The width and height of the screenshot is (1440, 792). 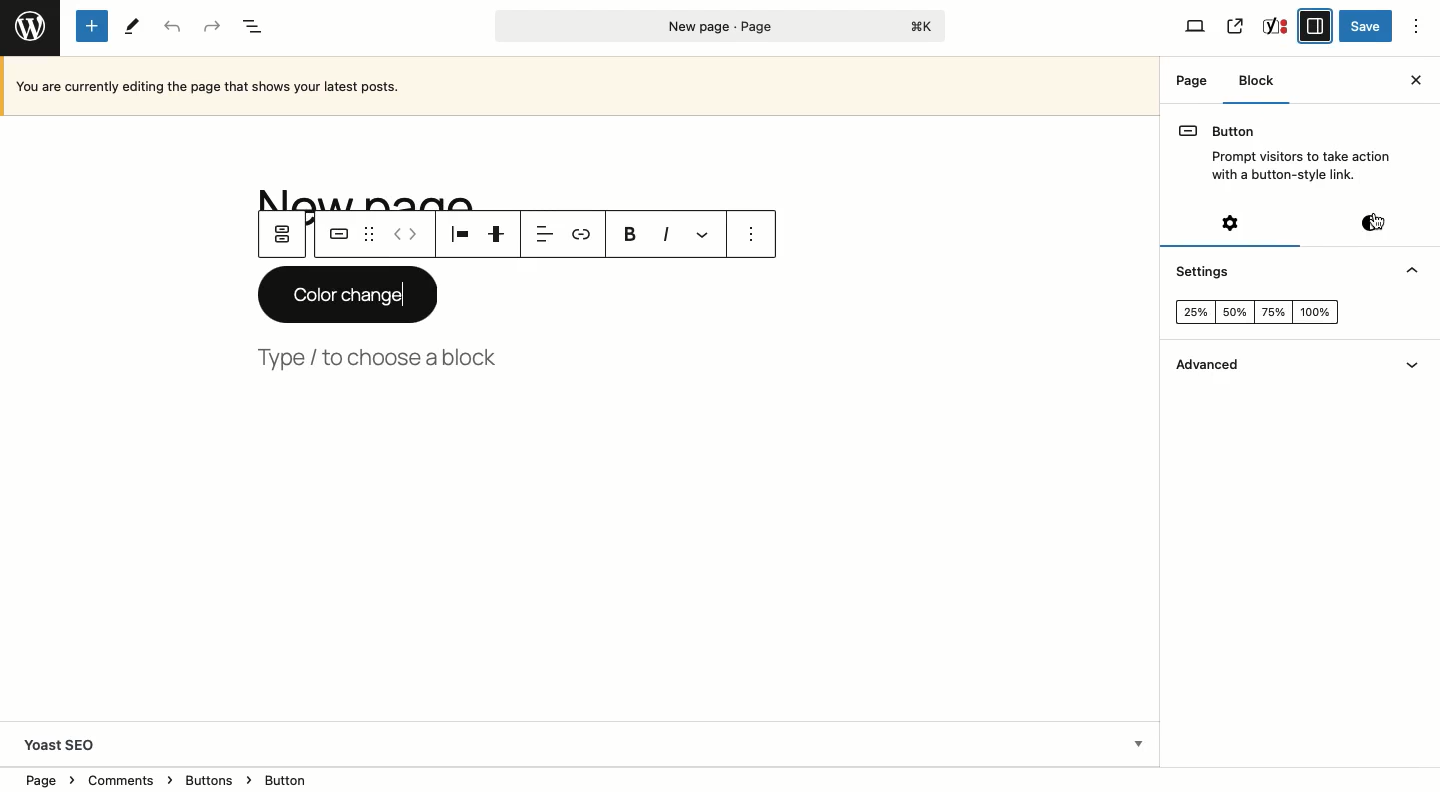 I want to click on Advanced, so click(x=1206, y=367).